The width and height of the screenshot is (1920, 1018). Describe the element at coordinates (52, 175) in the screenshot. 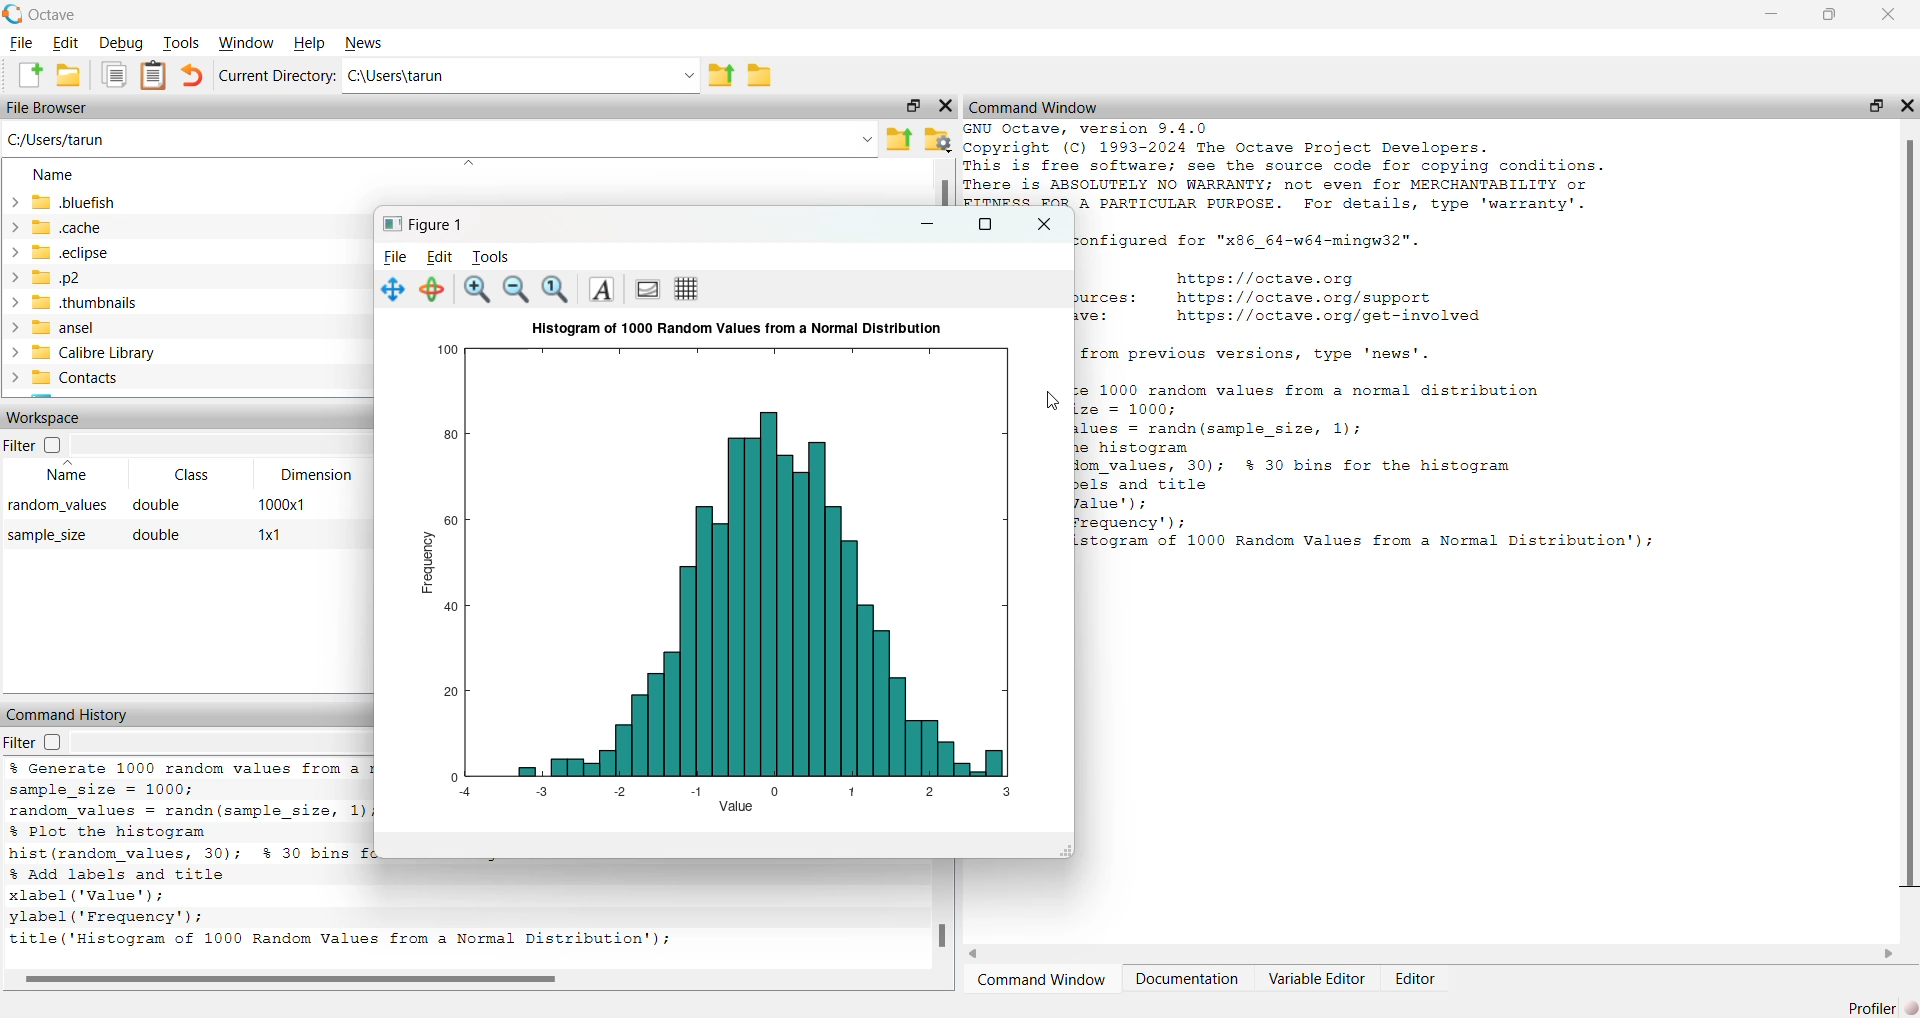

I see `Name` at that location.